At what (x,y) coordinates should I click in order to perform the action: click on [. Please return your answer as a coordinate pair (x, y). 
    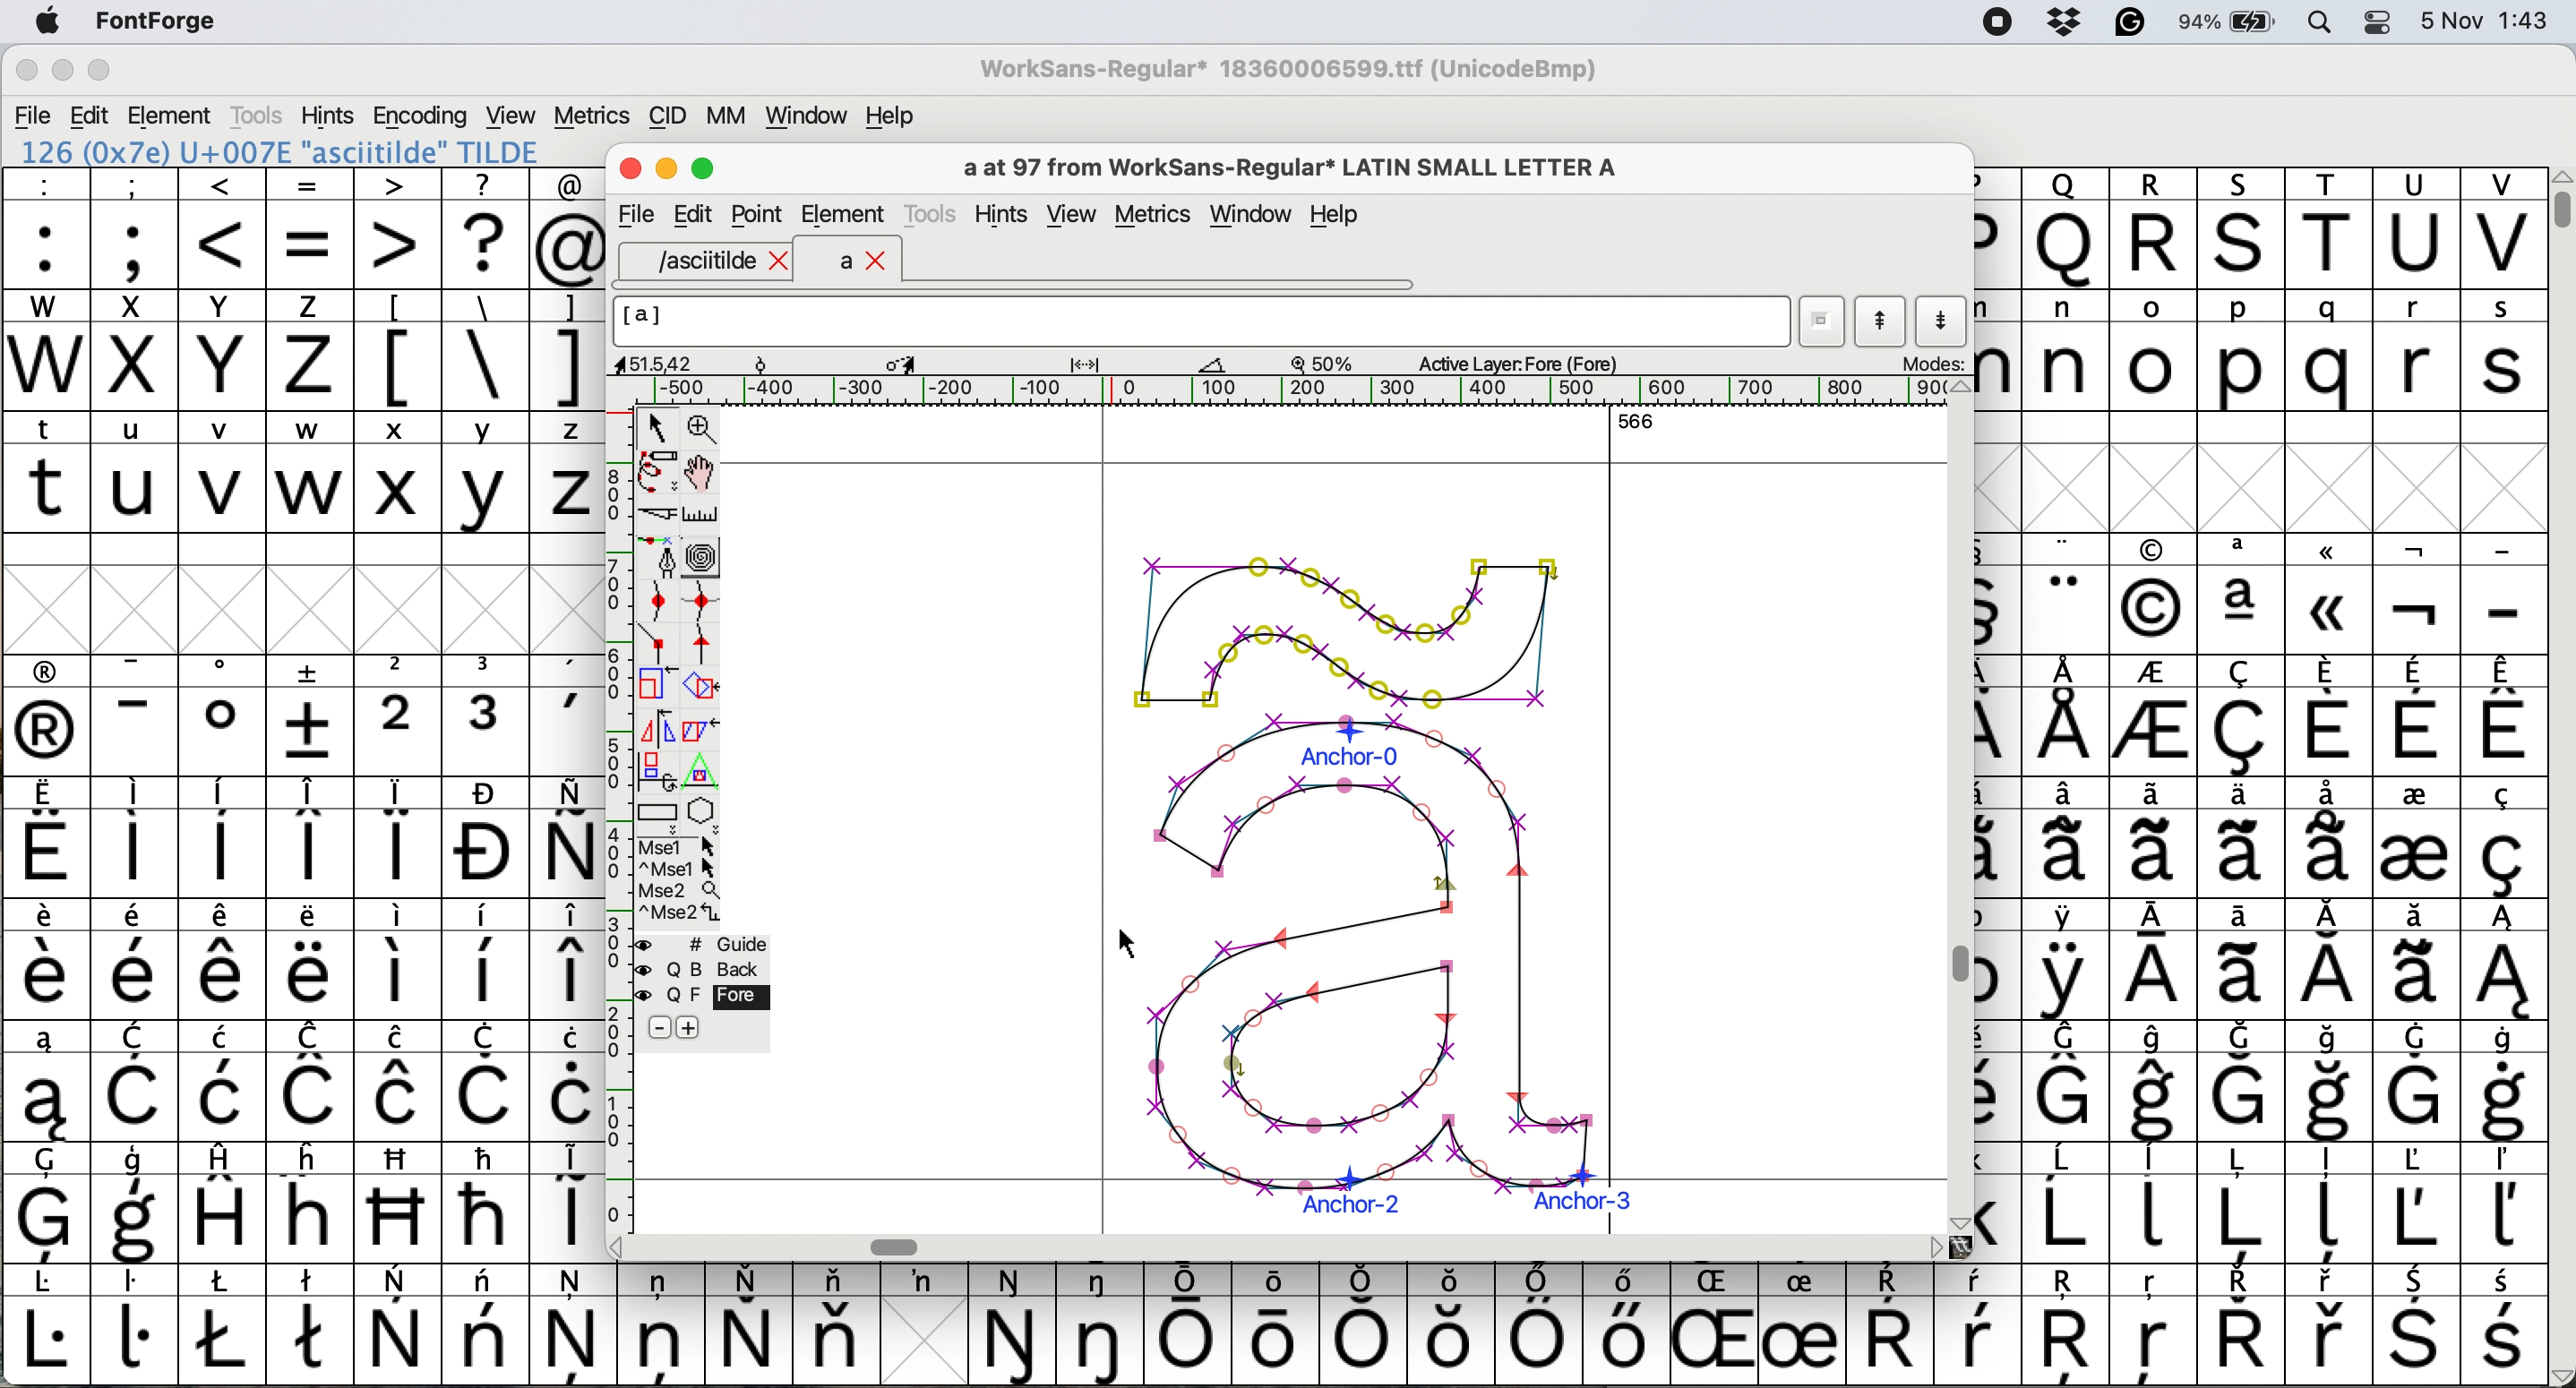
    Looking at the image, I should click on (399, 350).